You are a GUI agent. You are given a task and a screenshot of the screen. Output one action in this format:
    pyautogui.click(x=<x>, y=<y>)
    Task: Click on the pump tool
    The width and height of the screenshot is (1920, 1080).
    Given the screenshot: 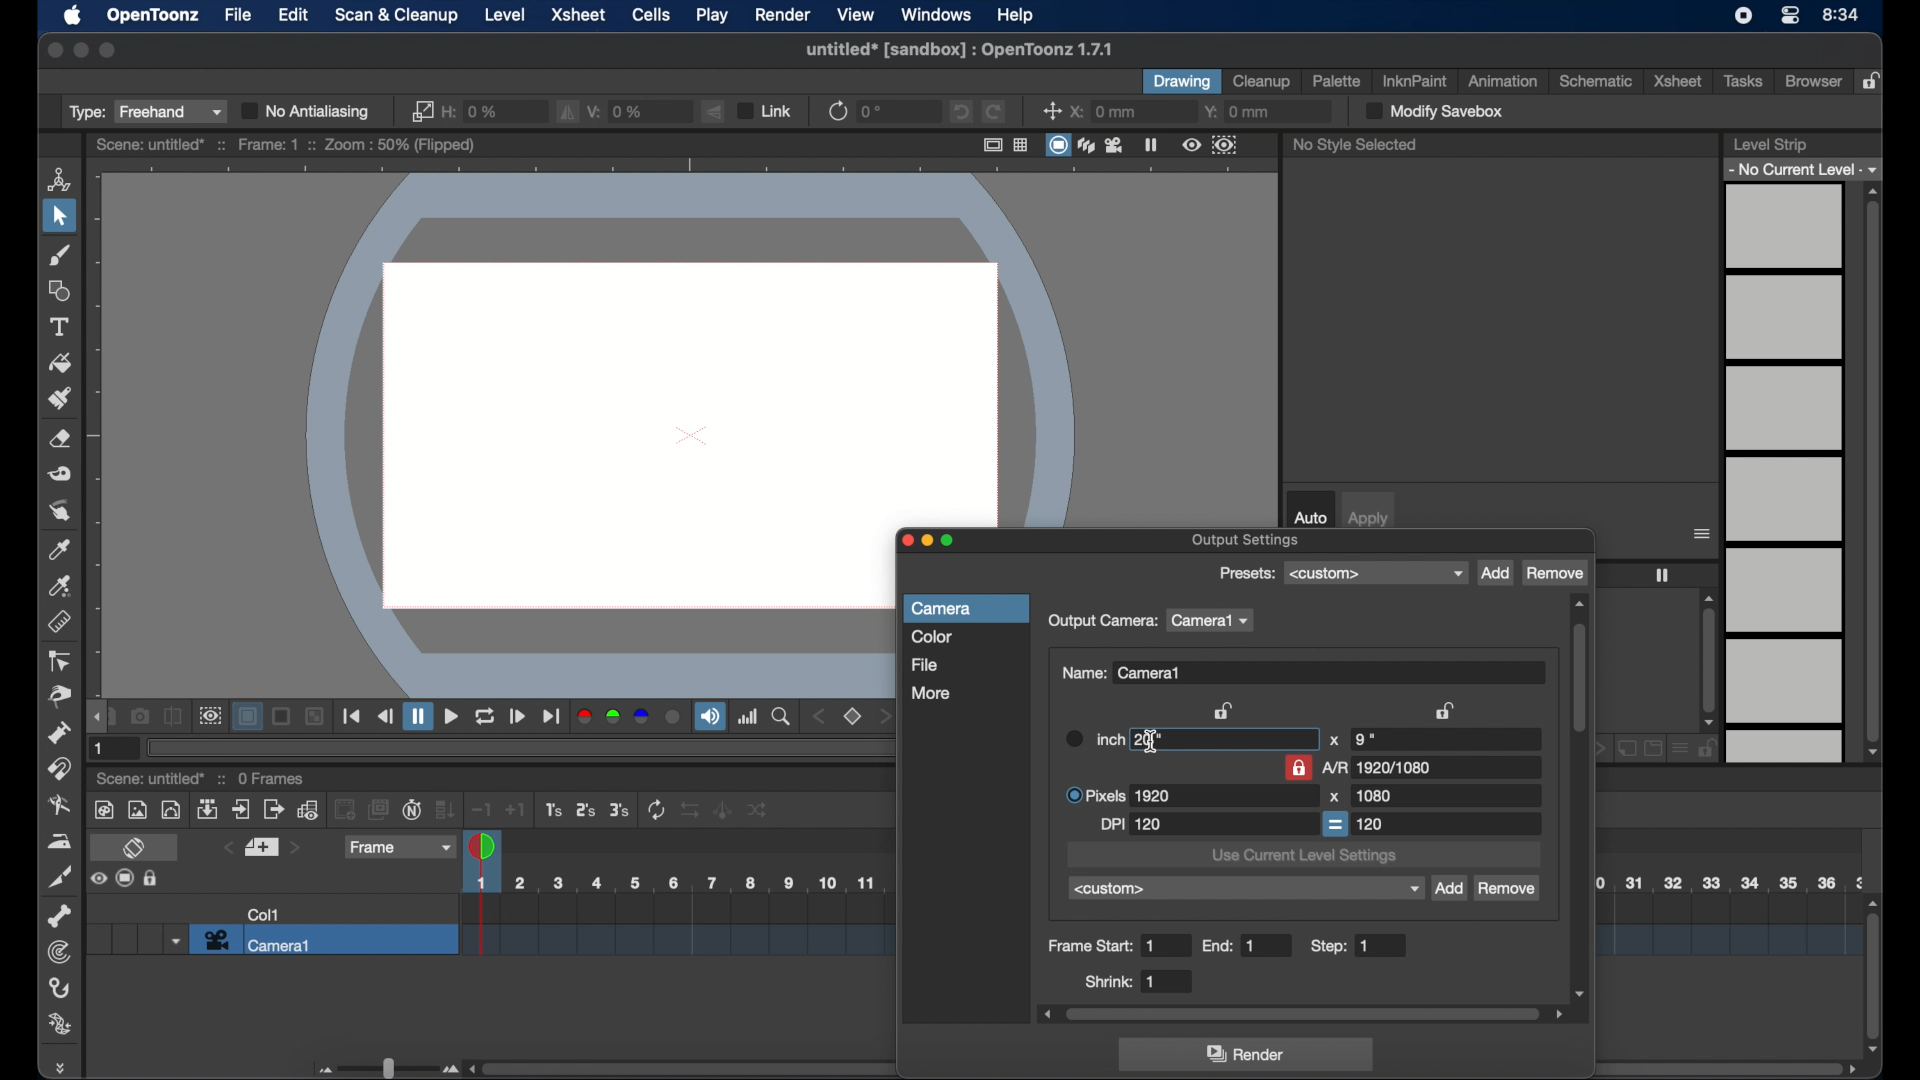 What is the action you would take?
    pyautogui.click(x=56, y=732)
    